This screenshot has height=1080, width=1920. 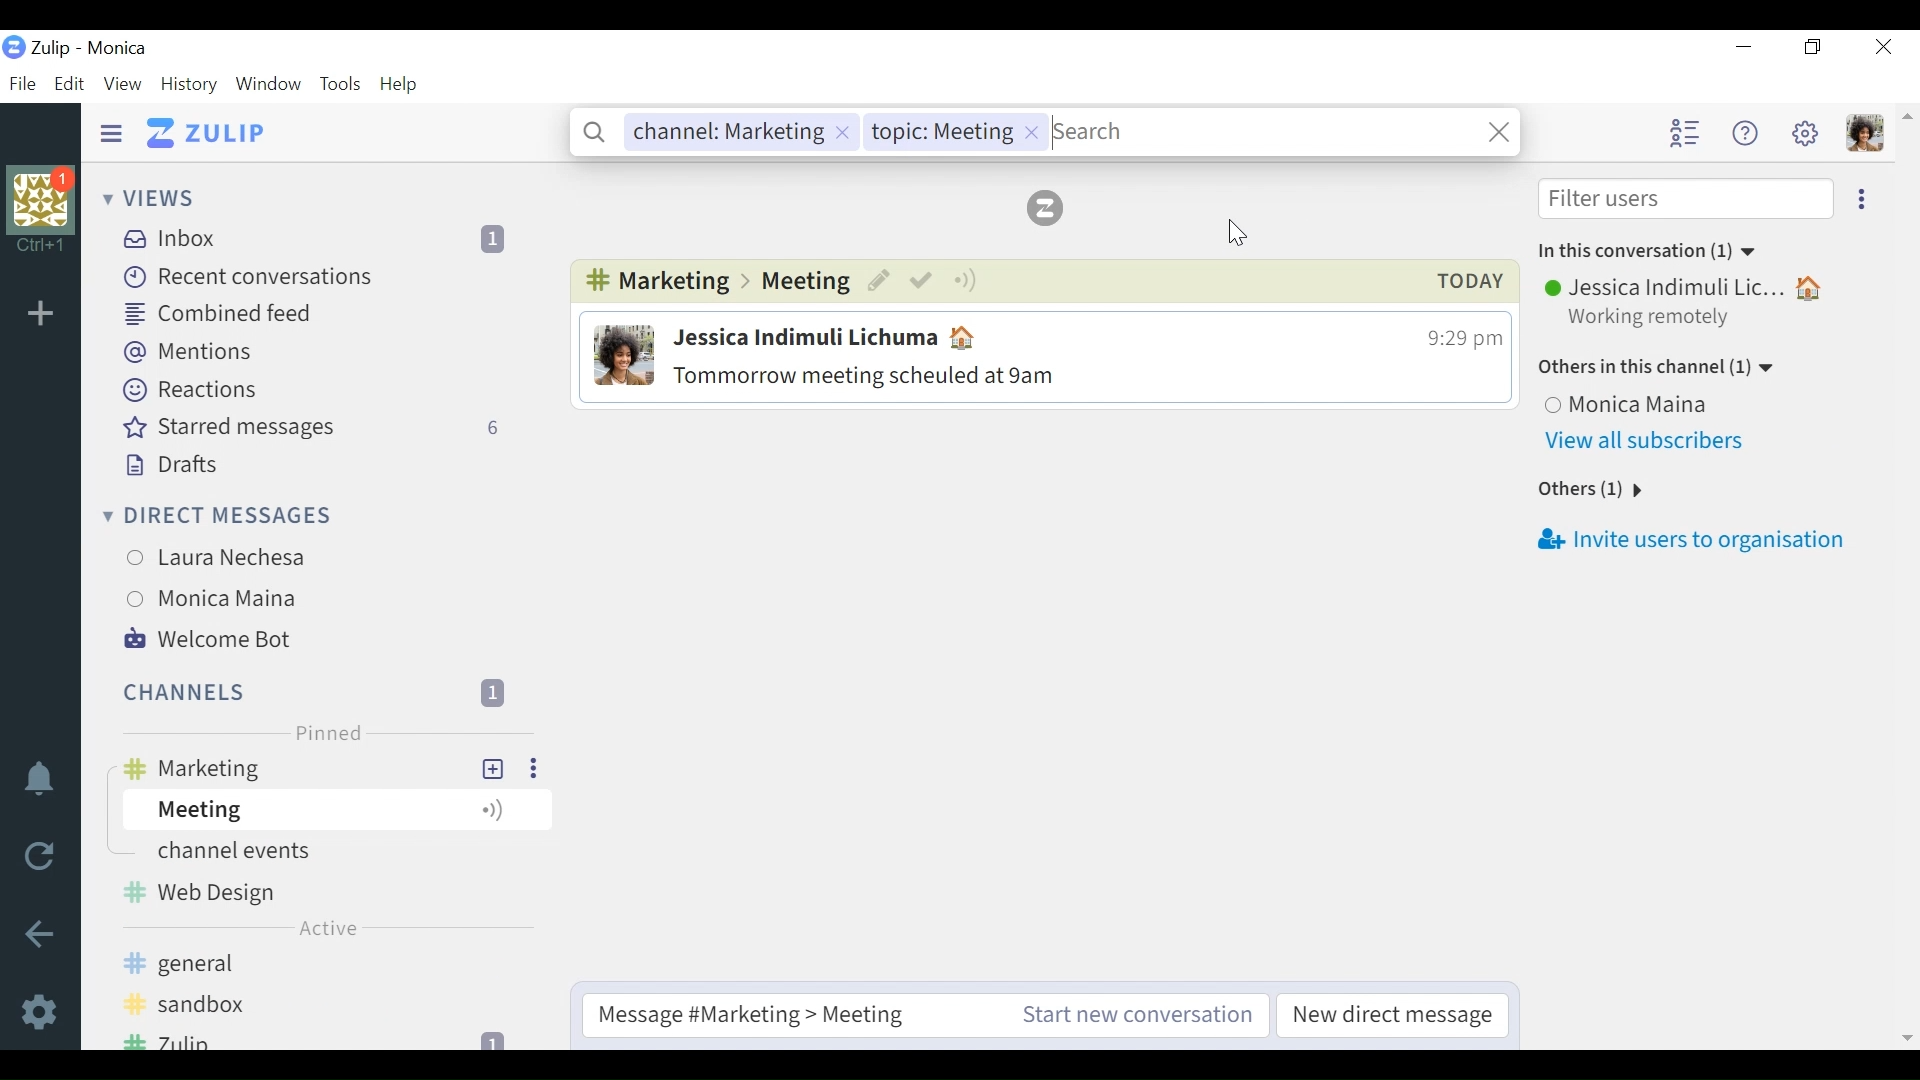 I want to click on Mark as resolved, so click(x=925, y=282).